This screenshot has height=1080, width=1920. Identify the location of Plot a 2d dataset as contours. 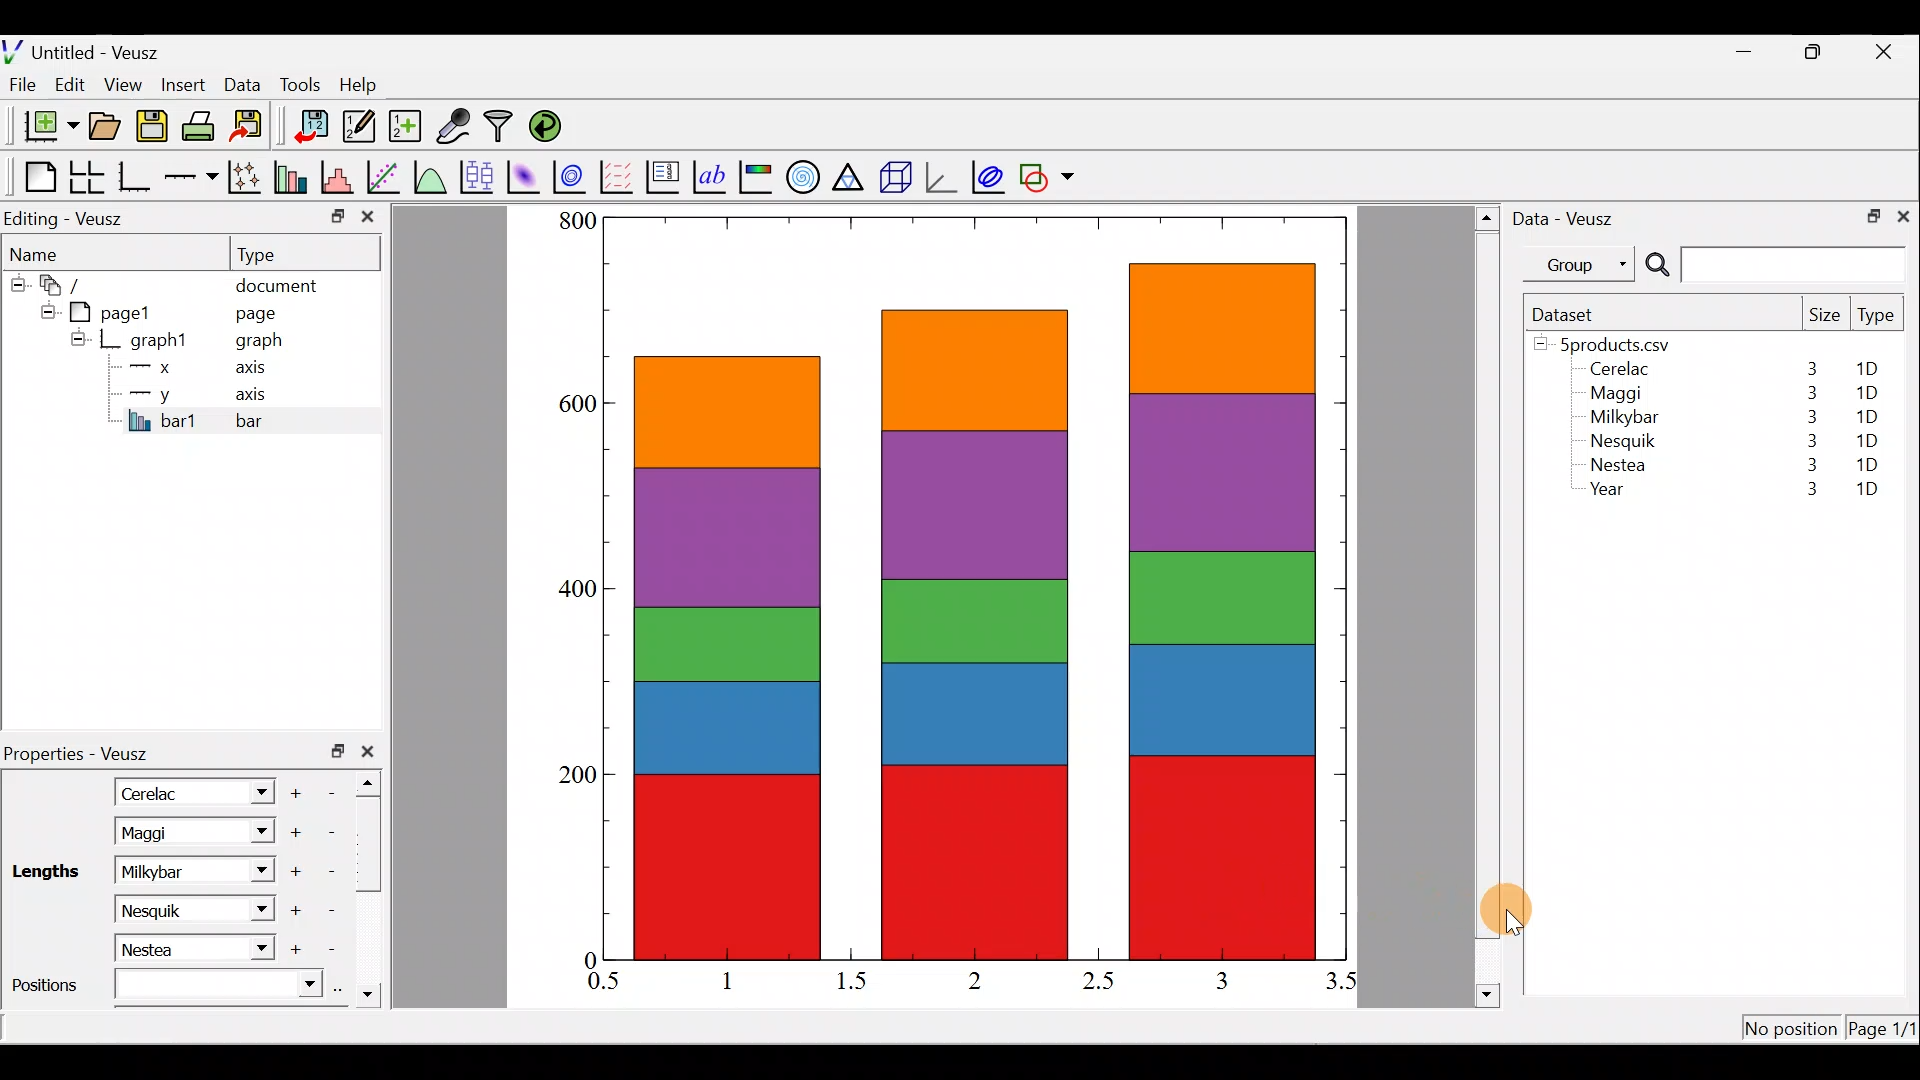
(574, 176).